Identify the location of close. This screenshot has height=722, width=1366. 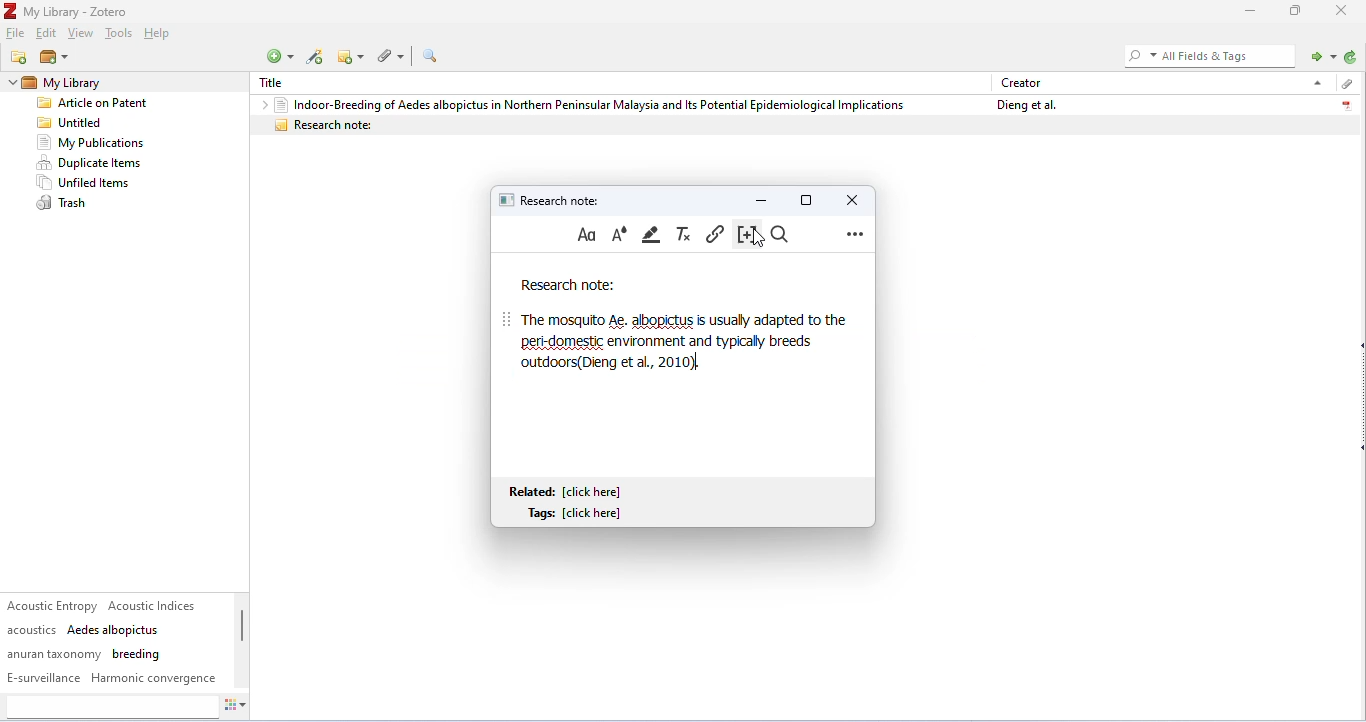
(849, 199).